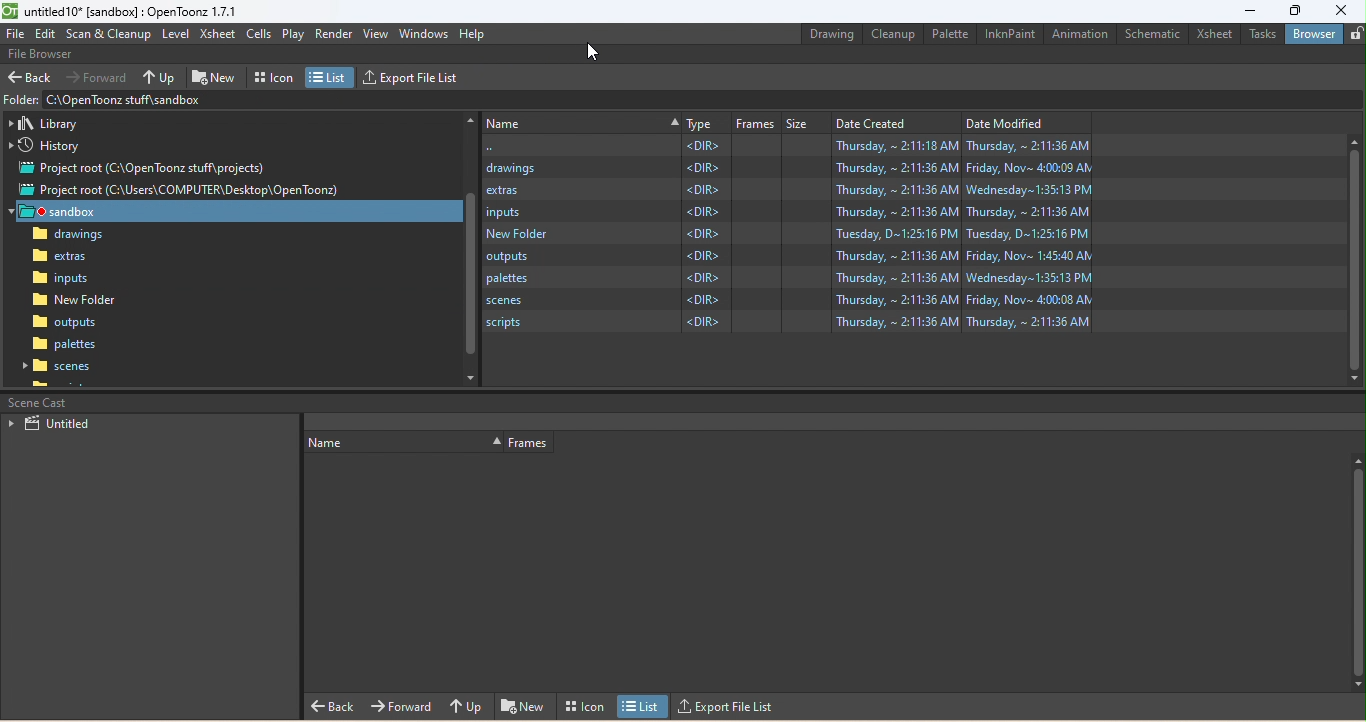 The width and height of the screenshot is (1366, 722). Describe the element at coordinates (44, 146) in the screenshot. I see `History` at that location.